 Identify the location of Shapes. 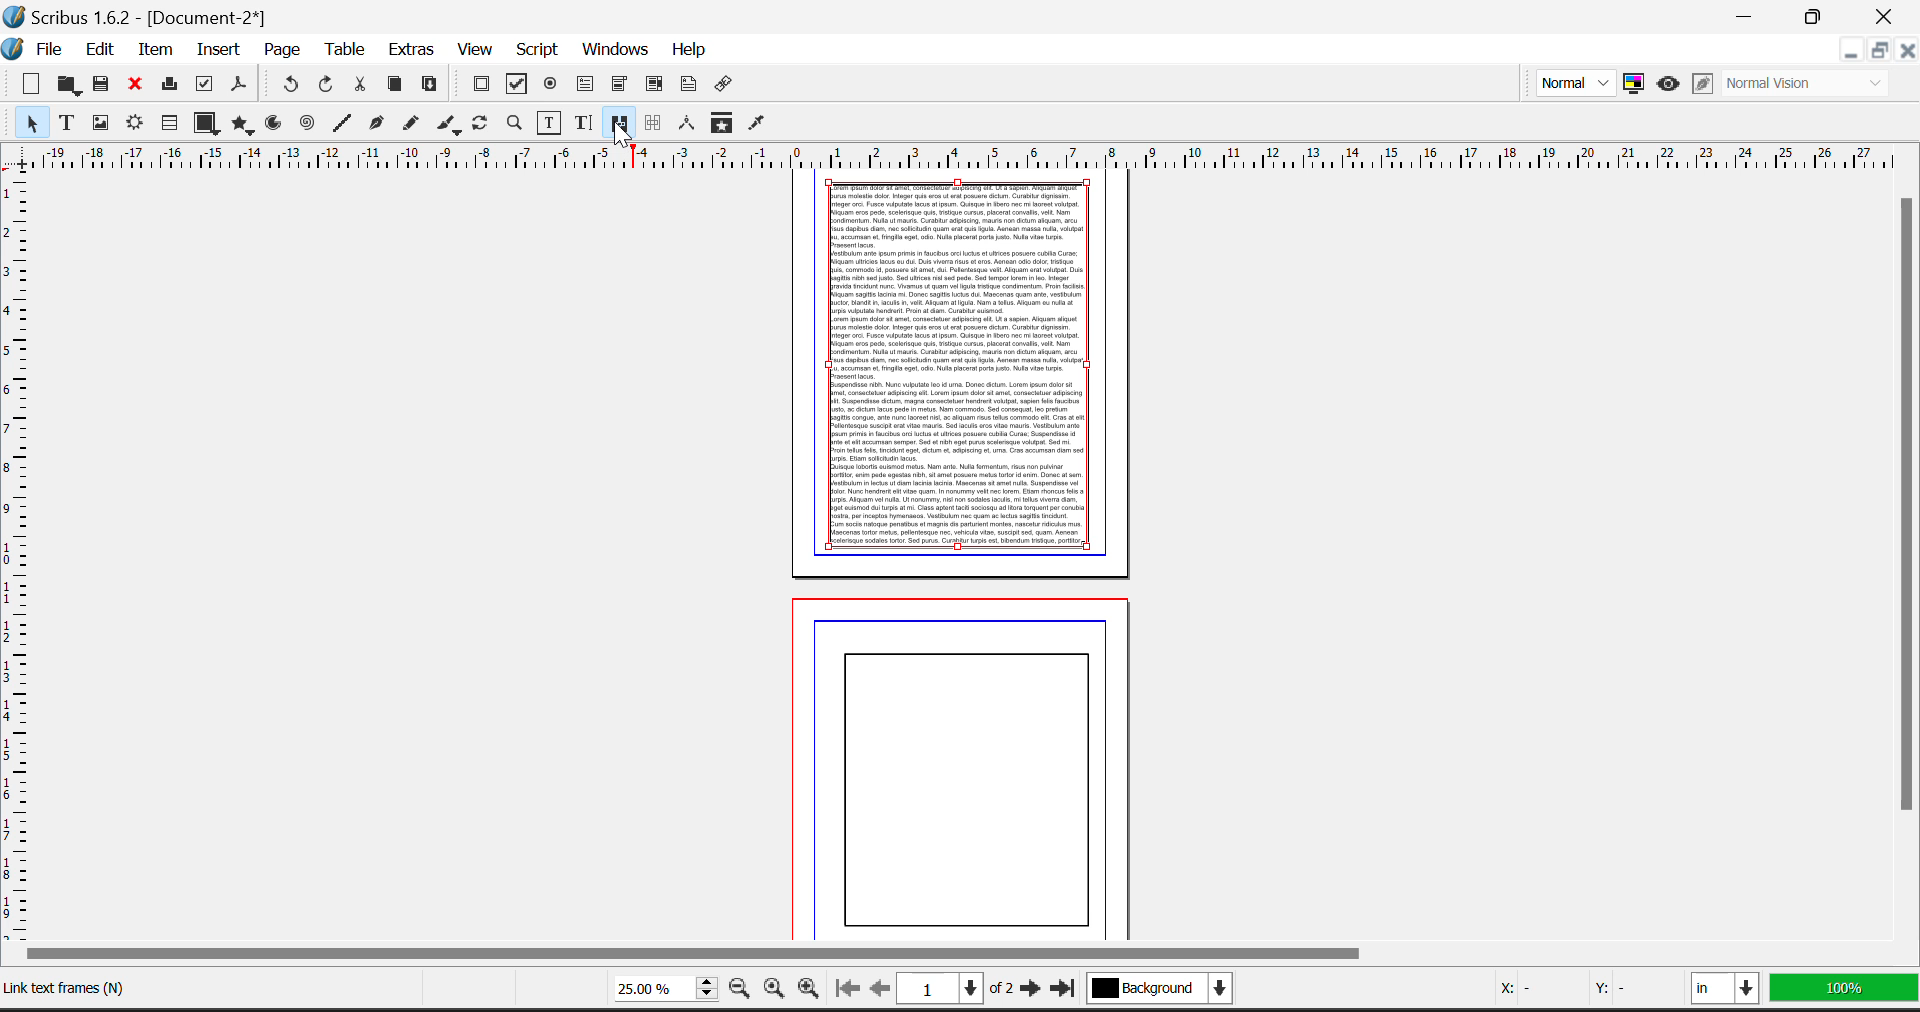
(204, 124).